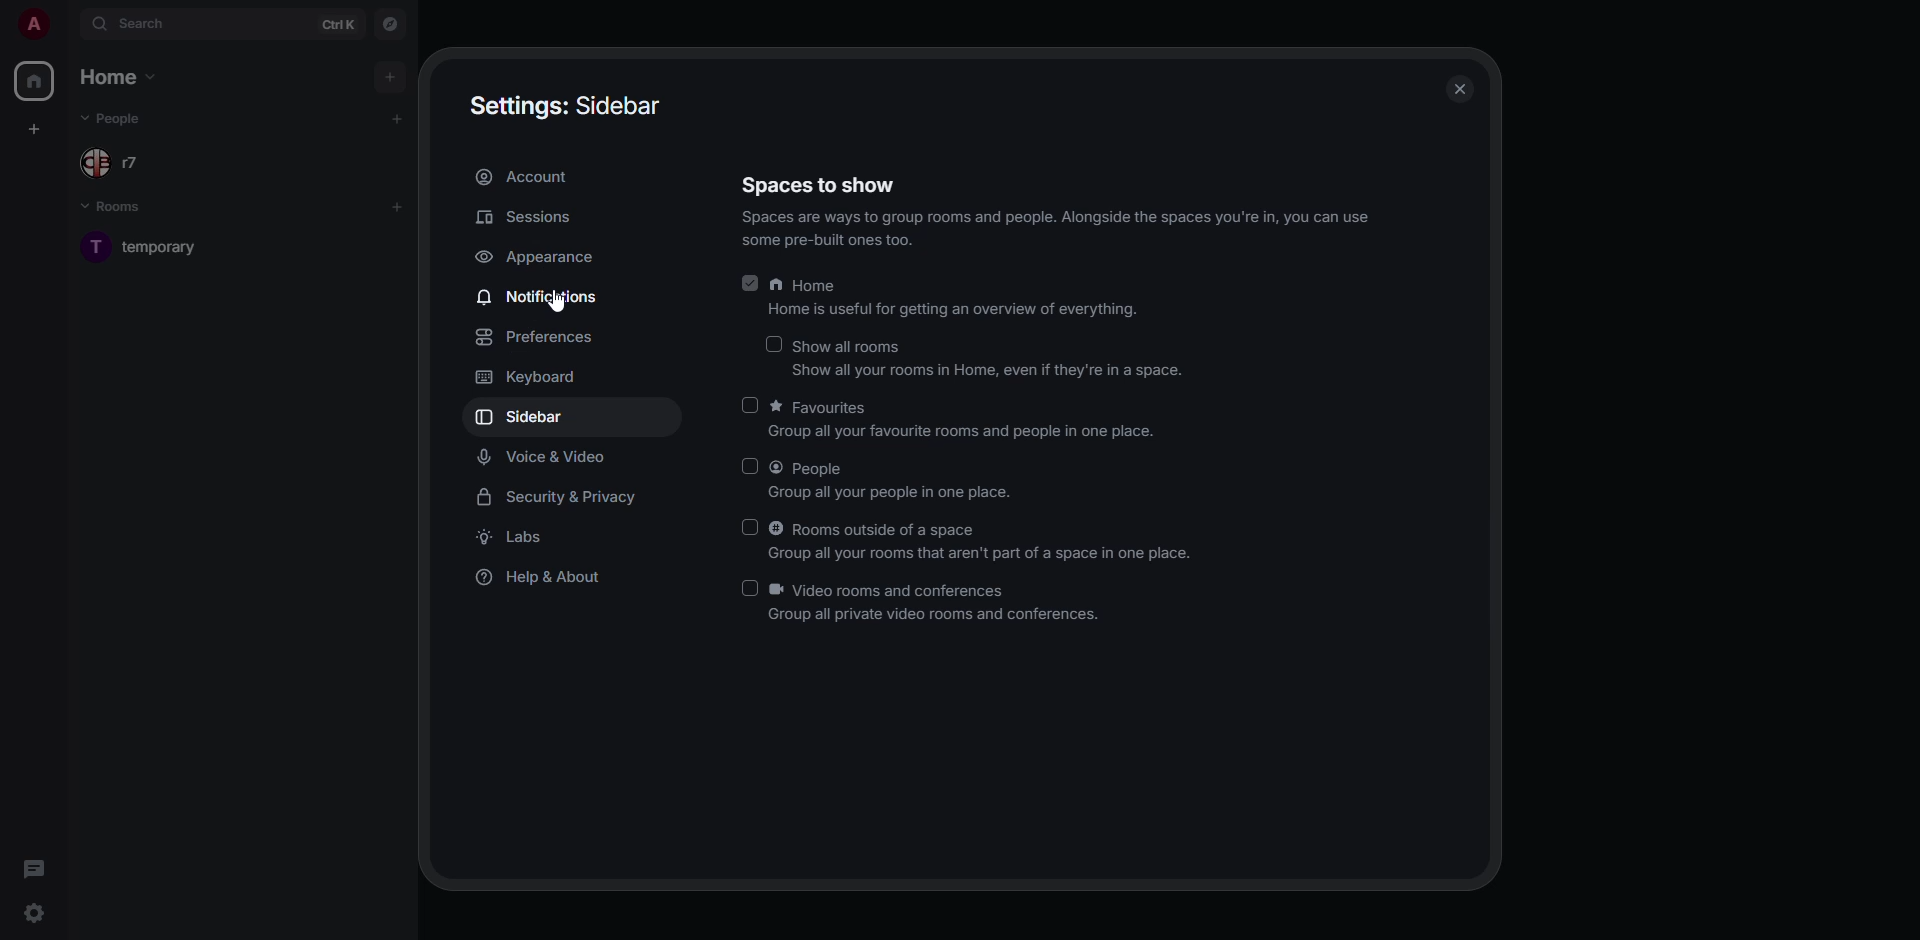 The image size is (1920, 940). Describe the element at coordinates (770, 344) in the screenshot. I see `click to enable` at that location.